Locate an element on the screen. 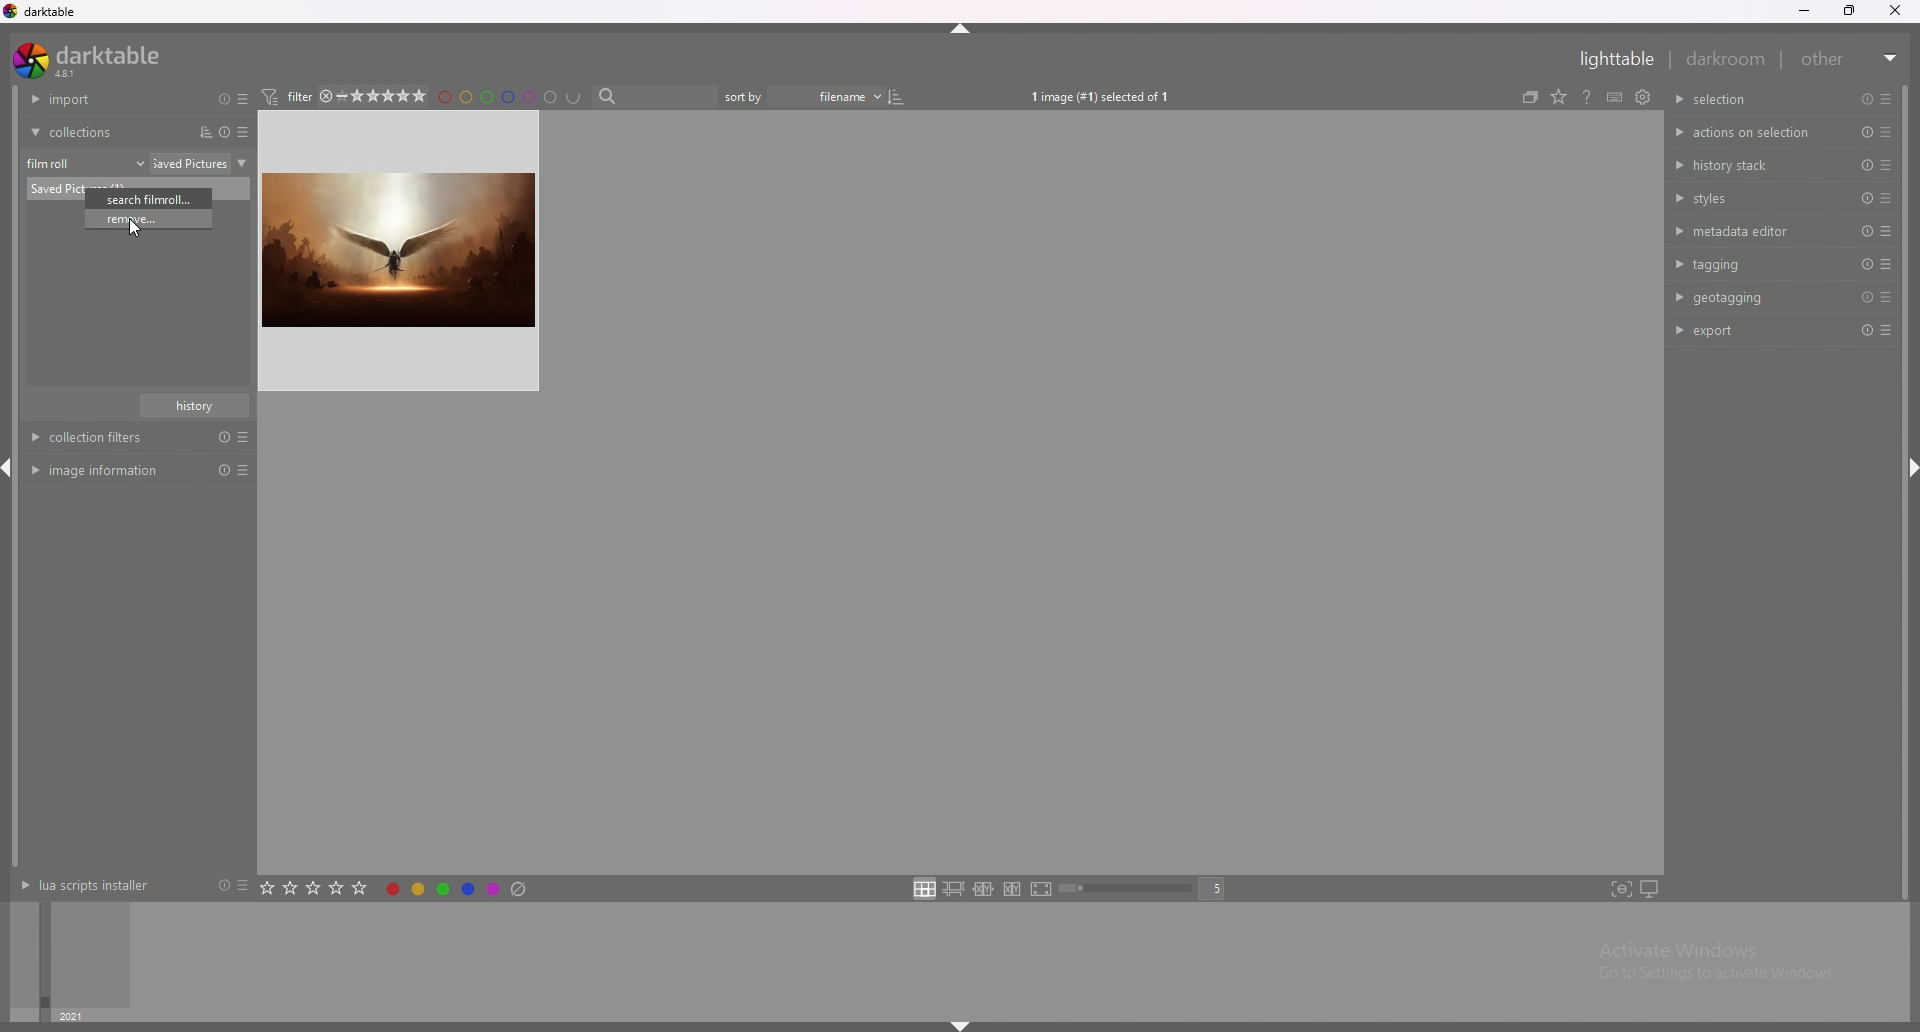  search bar is located at coordinates (659, 97).